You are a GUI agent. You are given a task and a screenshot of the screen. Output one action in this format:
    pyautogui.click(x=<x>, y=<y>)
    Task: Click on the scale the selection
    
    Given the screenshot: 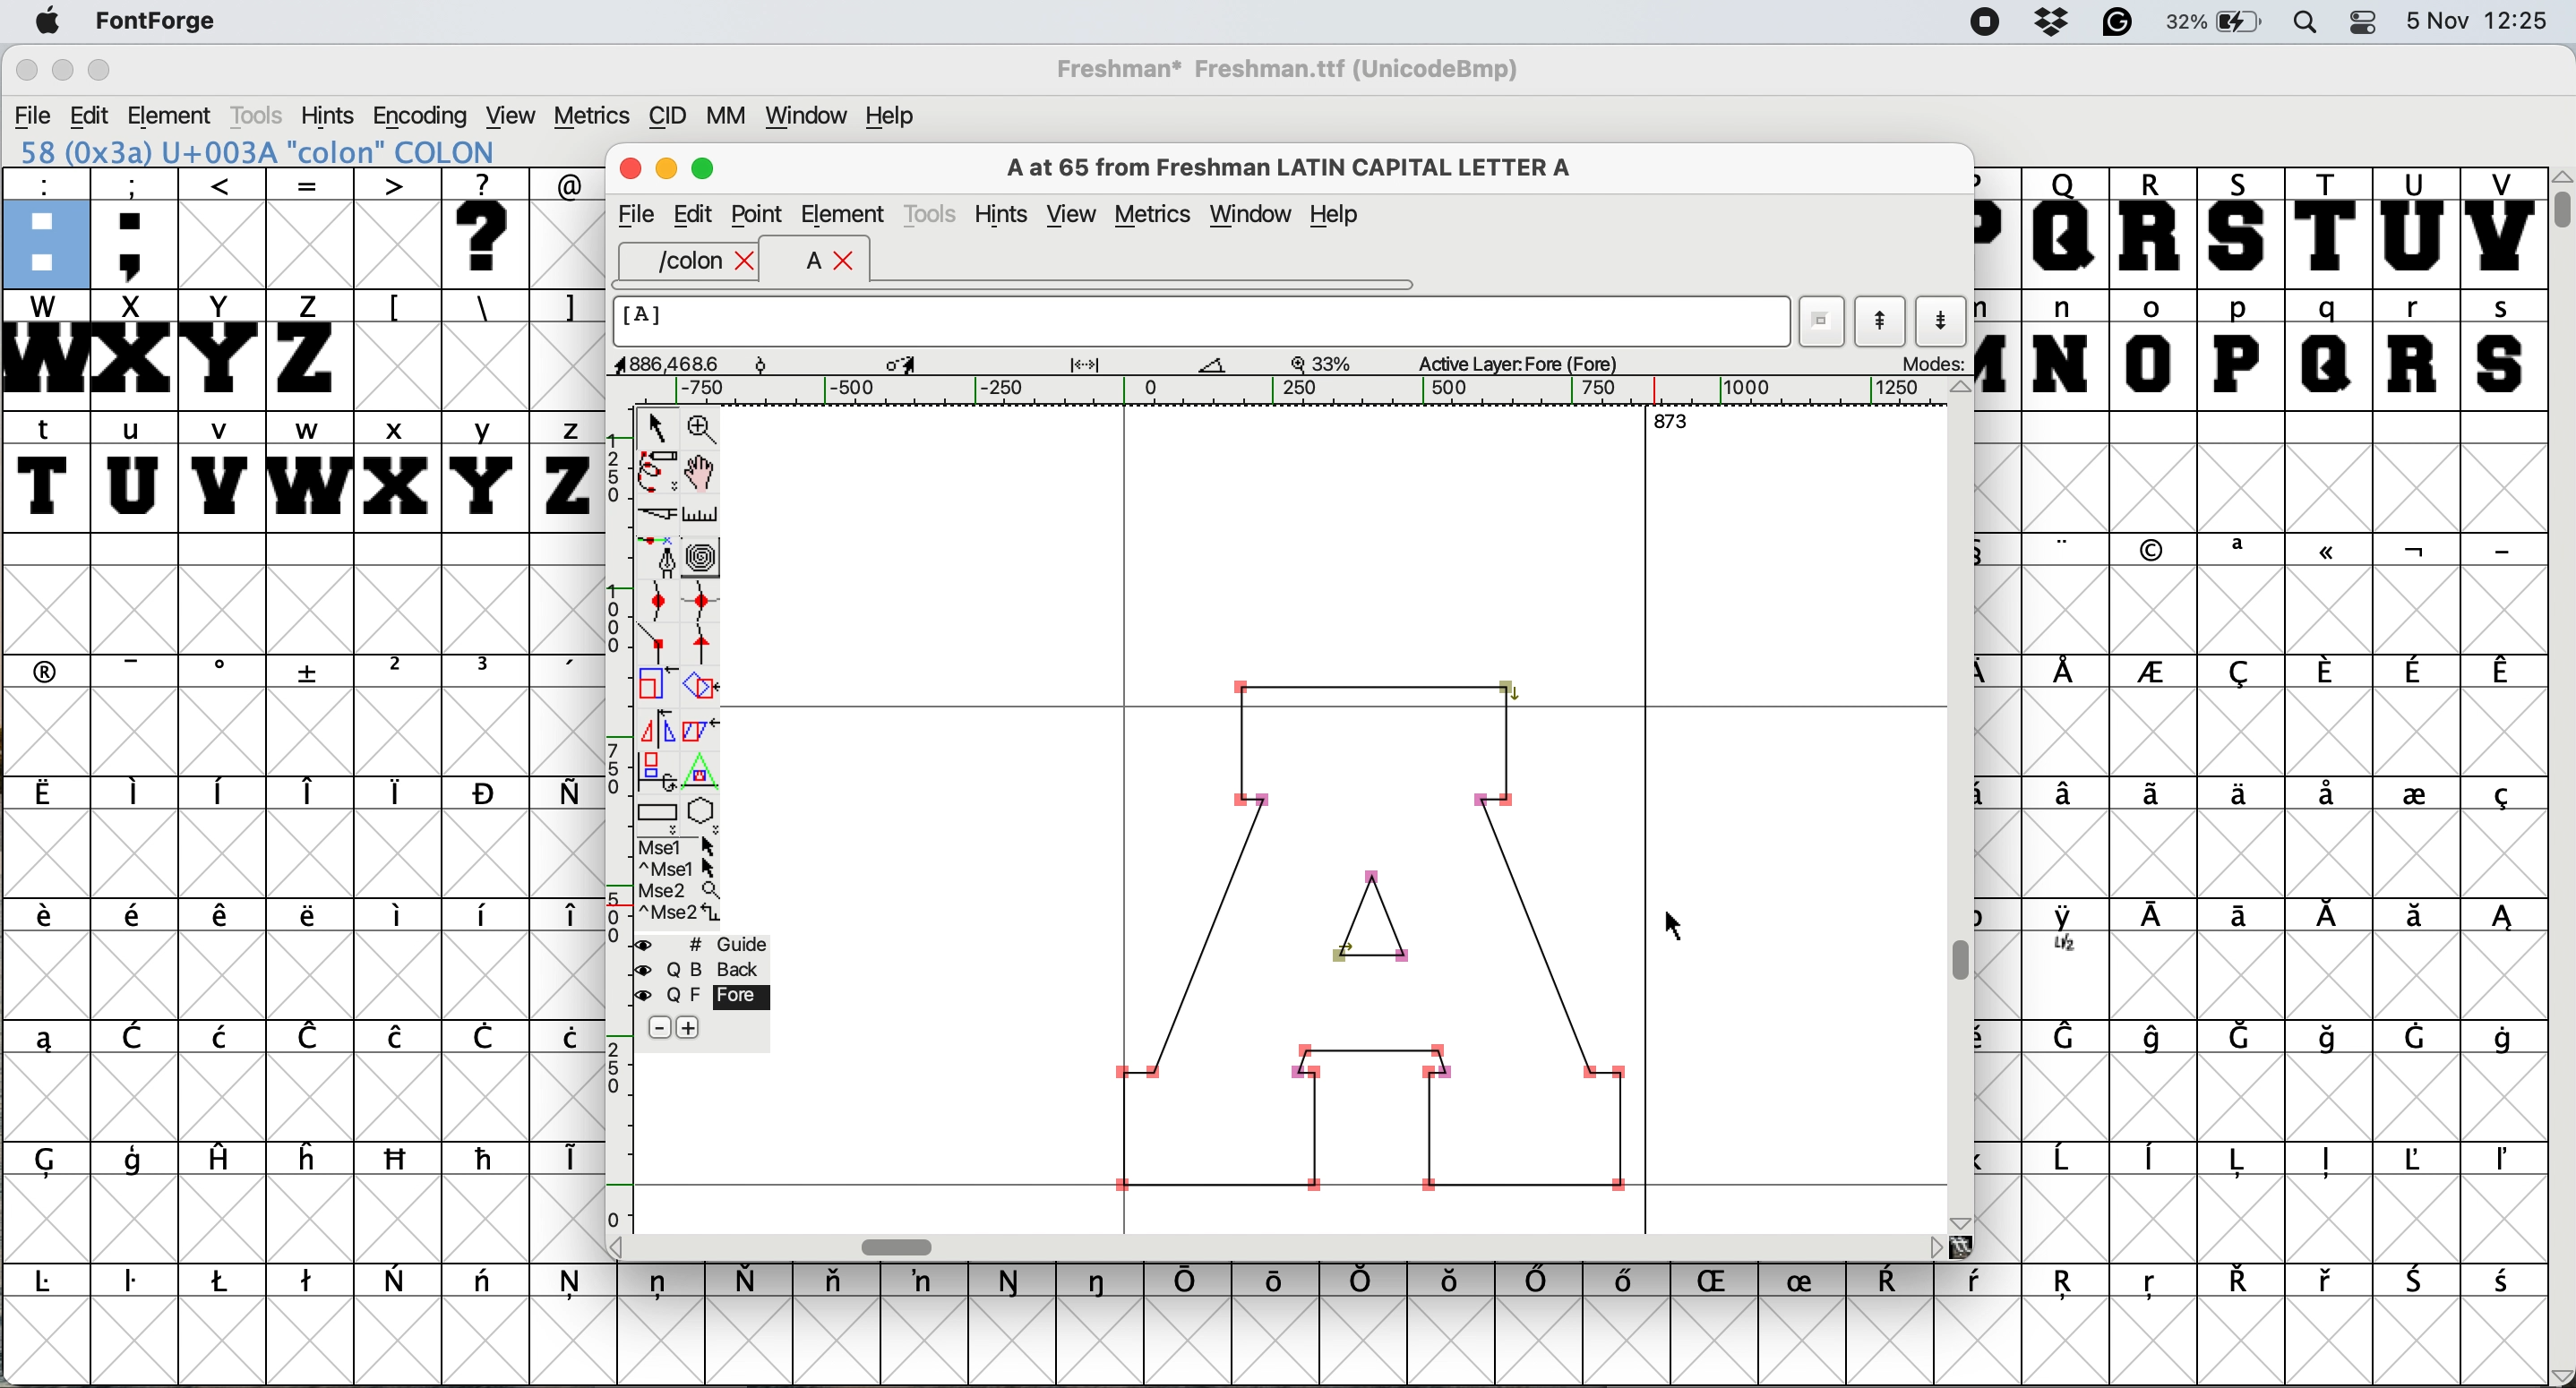 What is the action you would take?
    pyautogui.click(x=657, y=684)
    